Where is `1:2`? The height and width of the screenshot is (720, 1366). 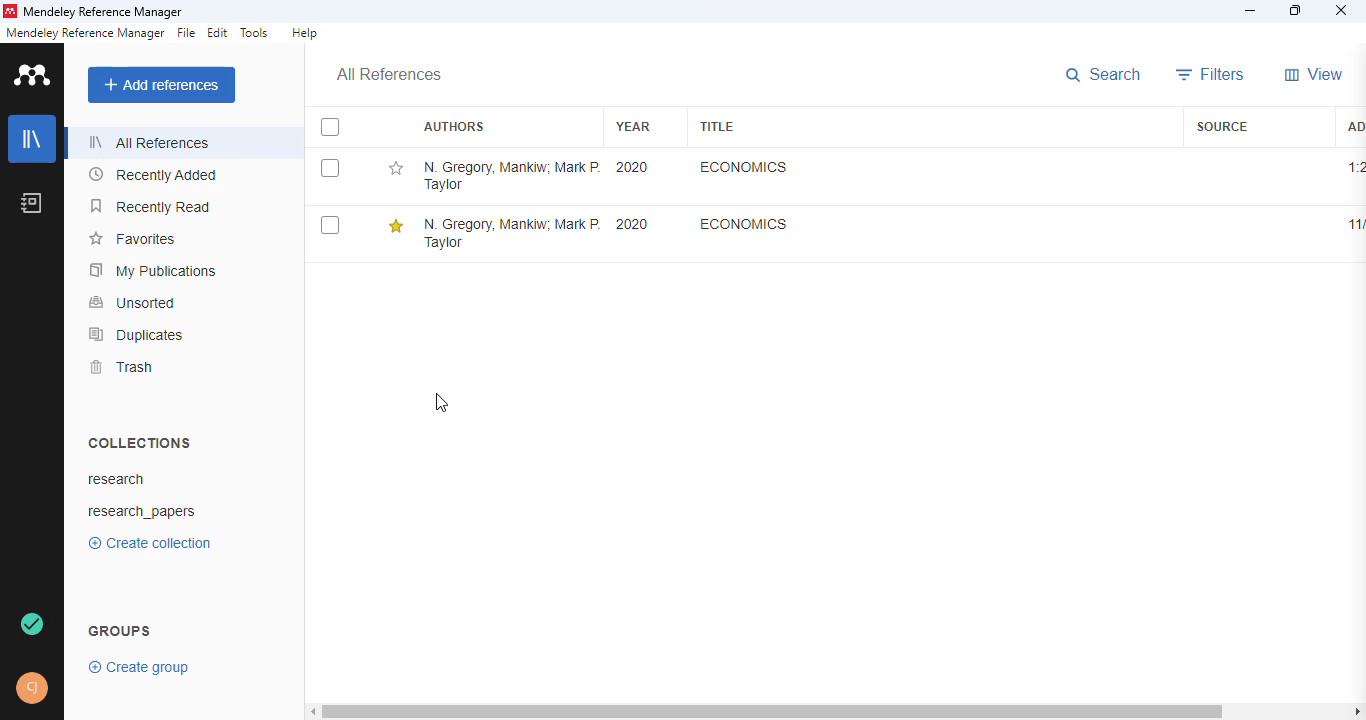 1:2 is located at coordinates (1355, 167).